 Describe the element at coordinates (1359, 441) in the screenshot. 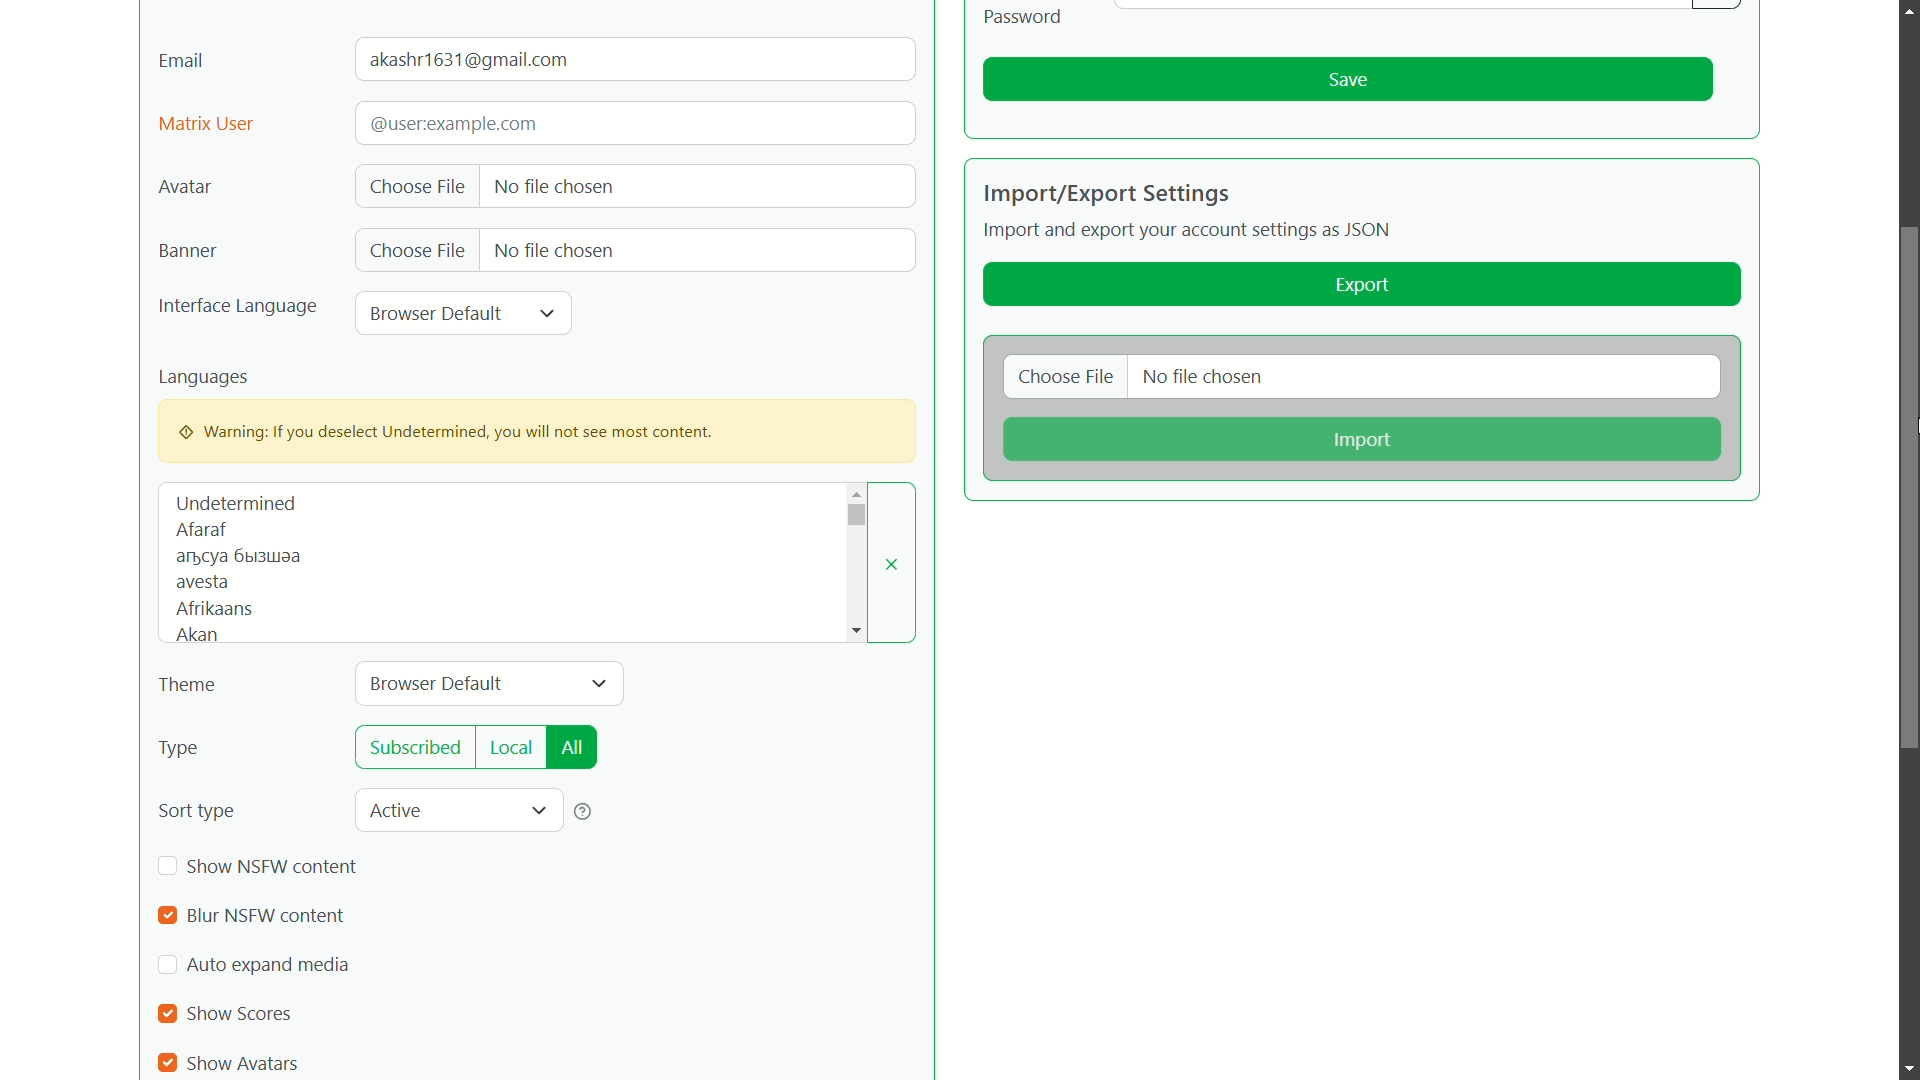

I see `import` at that location.